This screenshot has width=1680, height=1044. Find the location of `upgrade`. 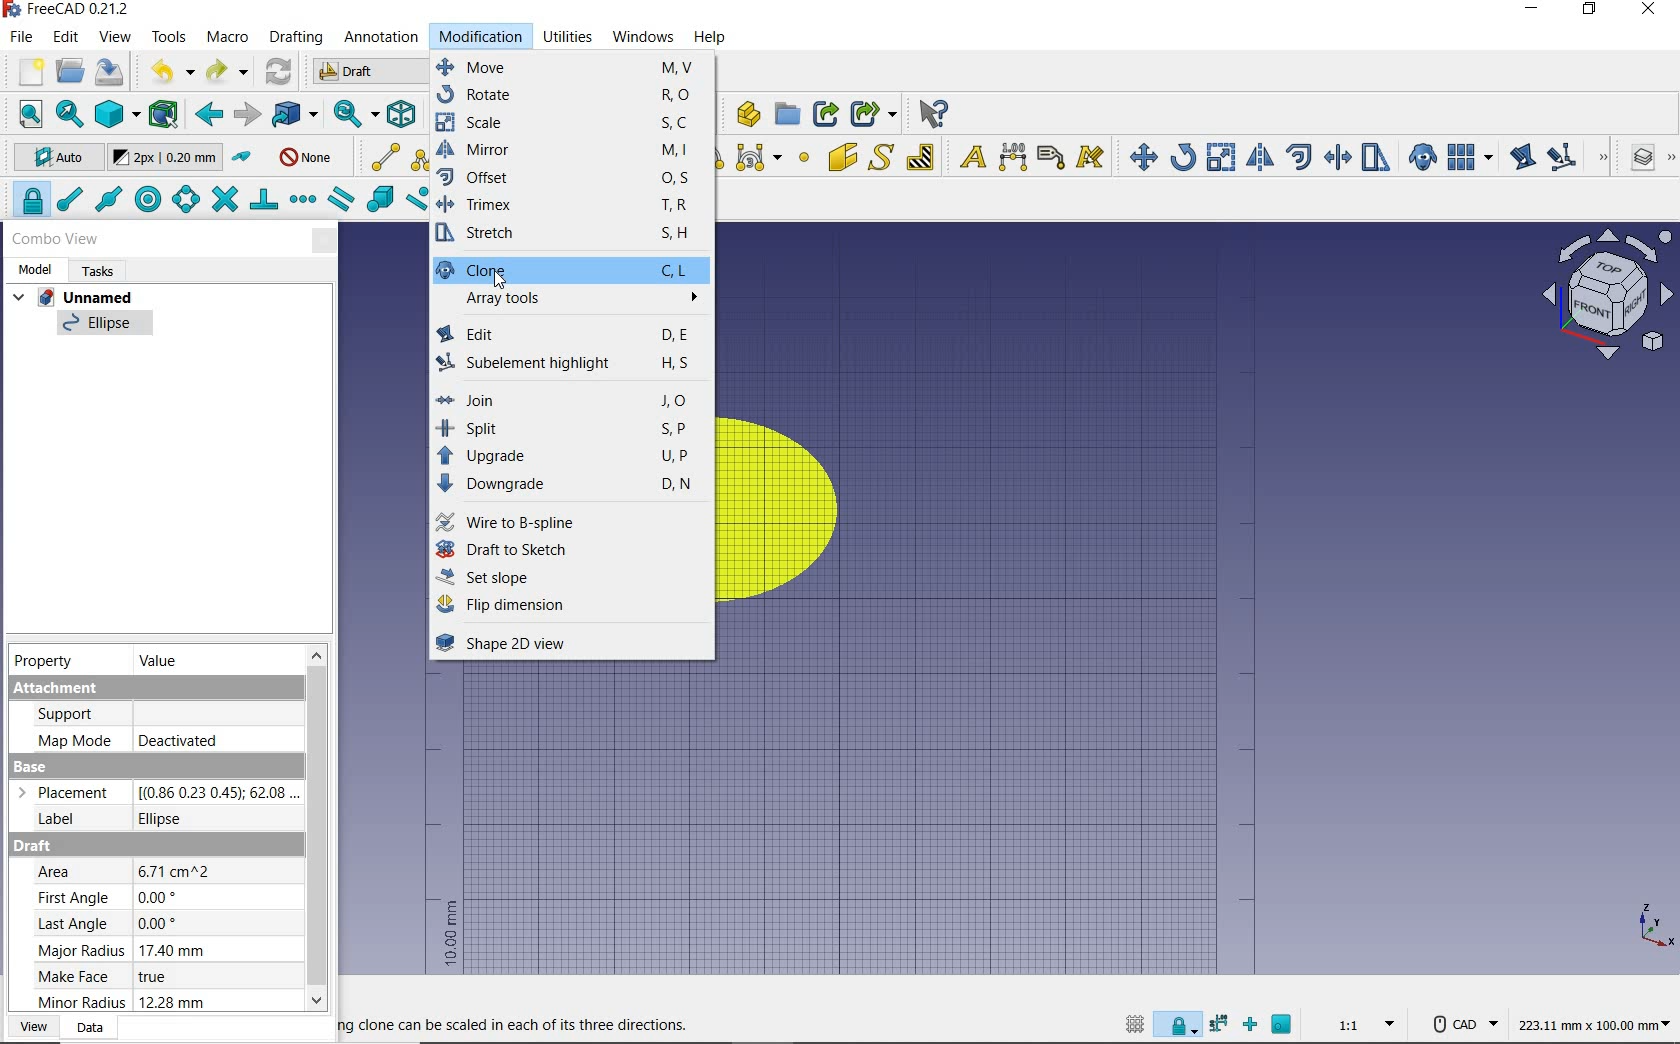

upgrade is located at coordinates (569, 458).